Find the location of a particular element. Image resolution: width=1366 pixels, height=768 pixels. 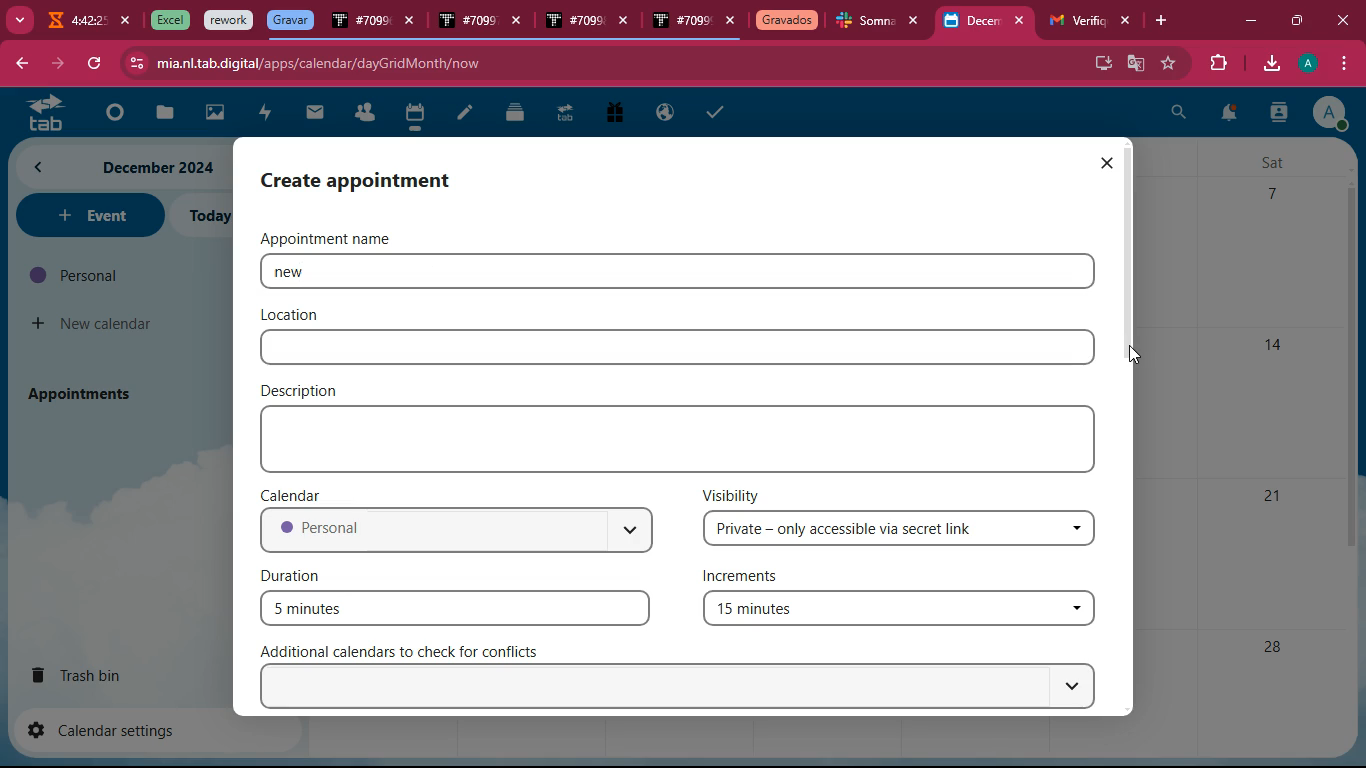

forward is located at coordinates (55, 64).